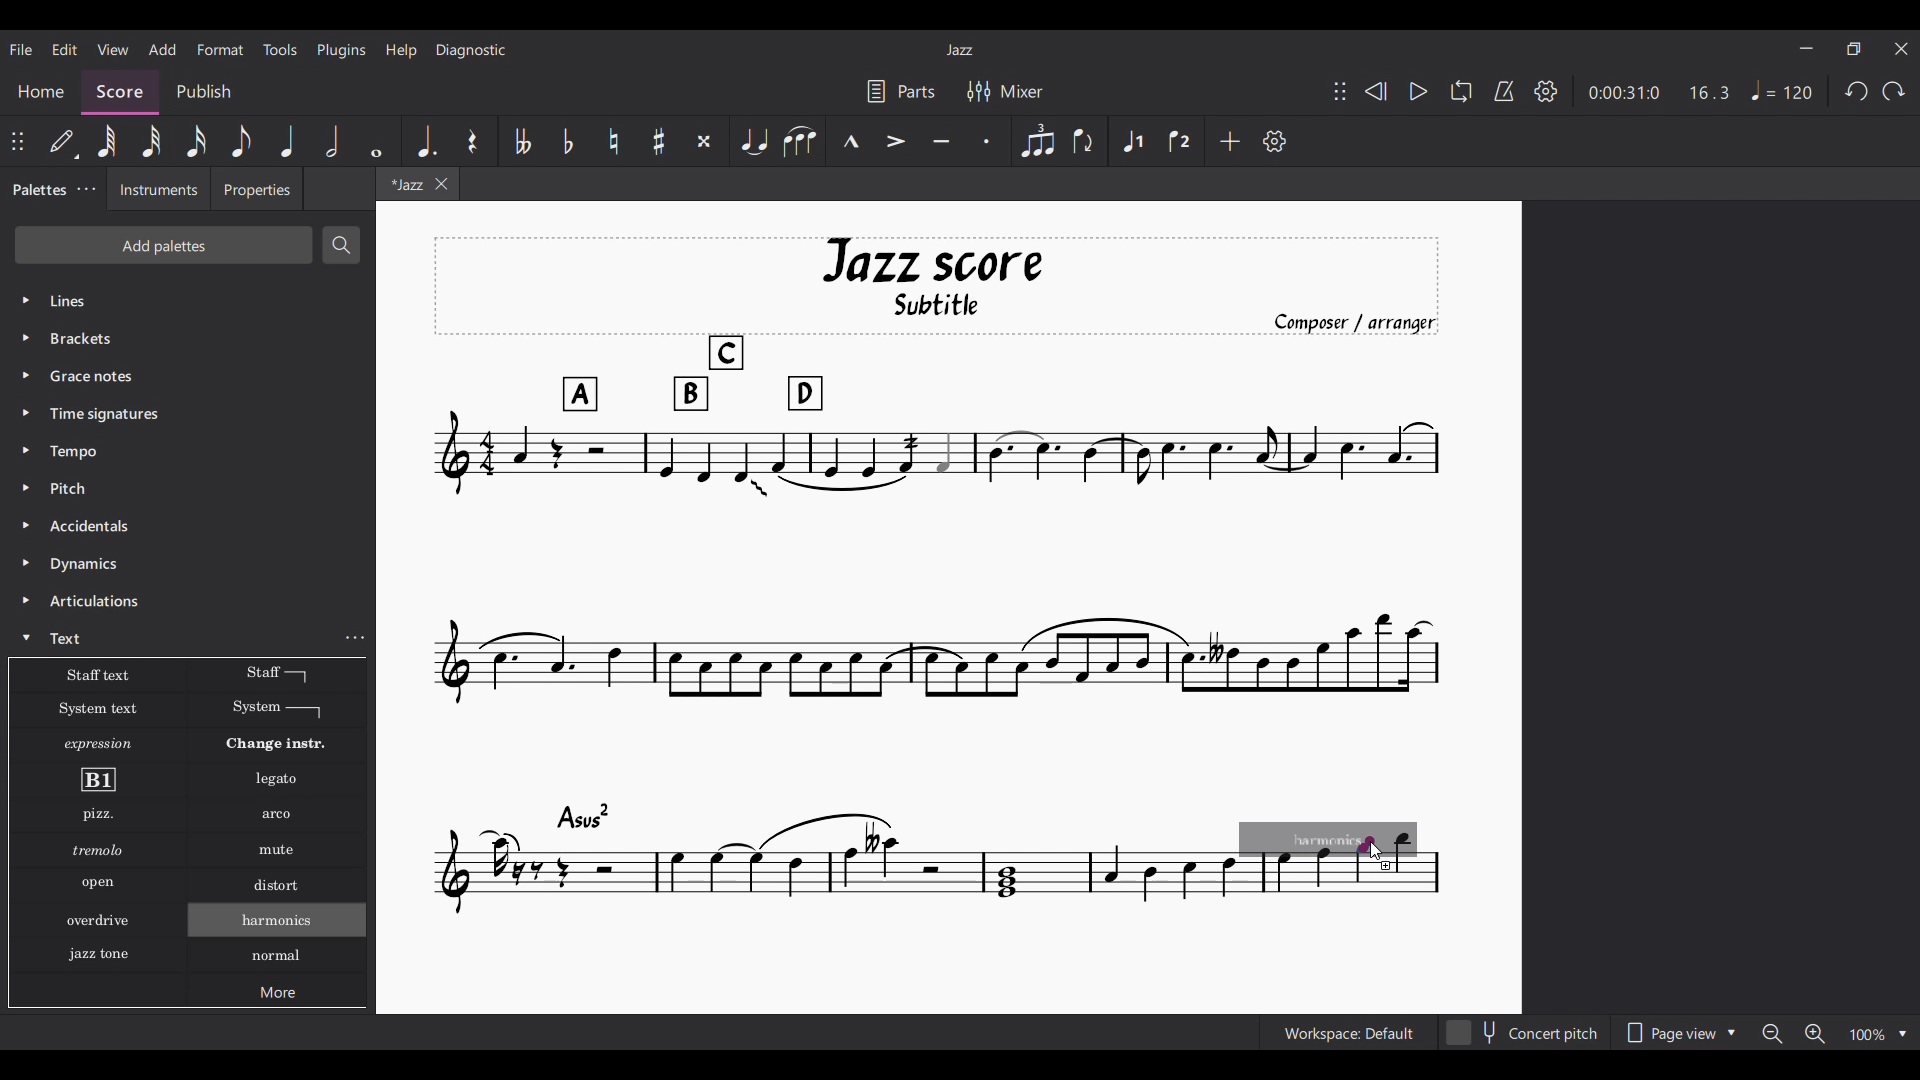 The image size is (1920, 1080). What do you see at coordinates (104, 951) in the screenshot?
I see `Jazz tone` at bounding box center [104, 951].